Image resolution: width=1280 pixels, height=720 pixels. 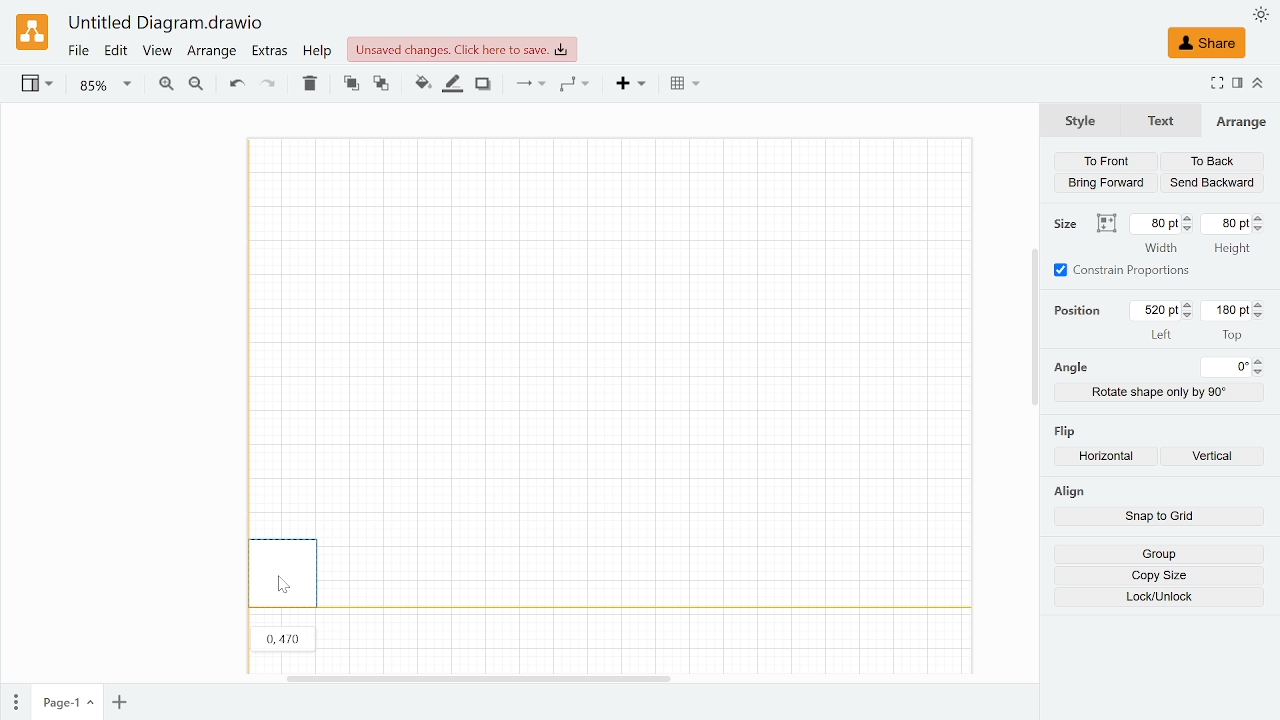 I want to click on Format, so click(x=1238, y=84).